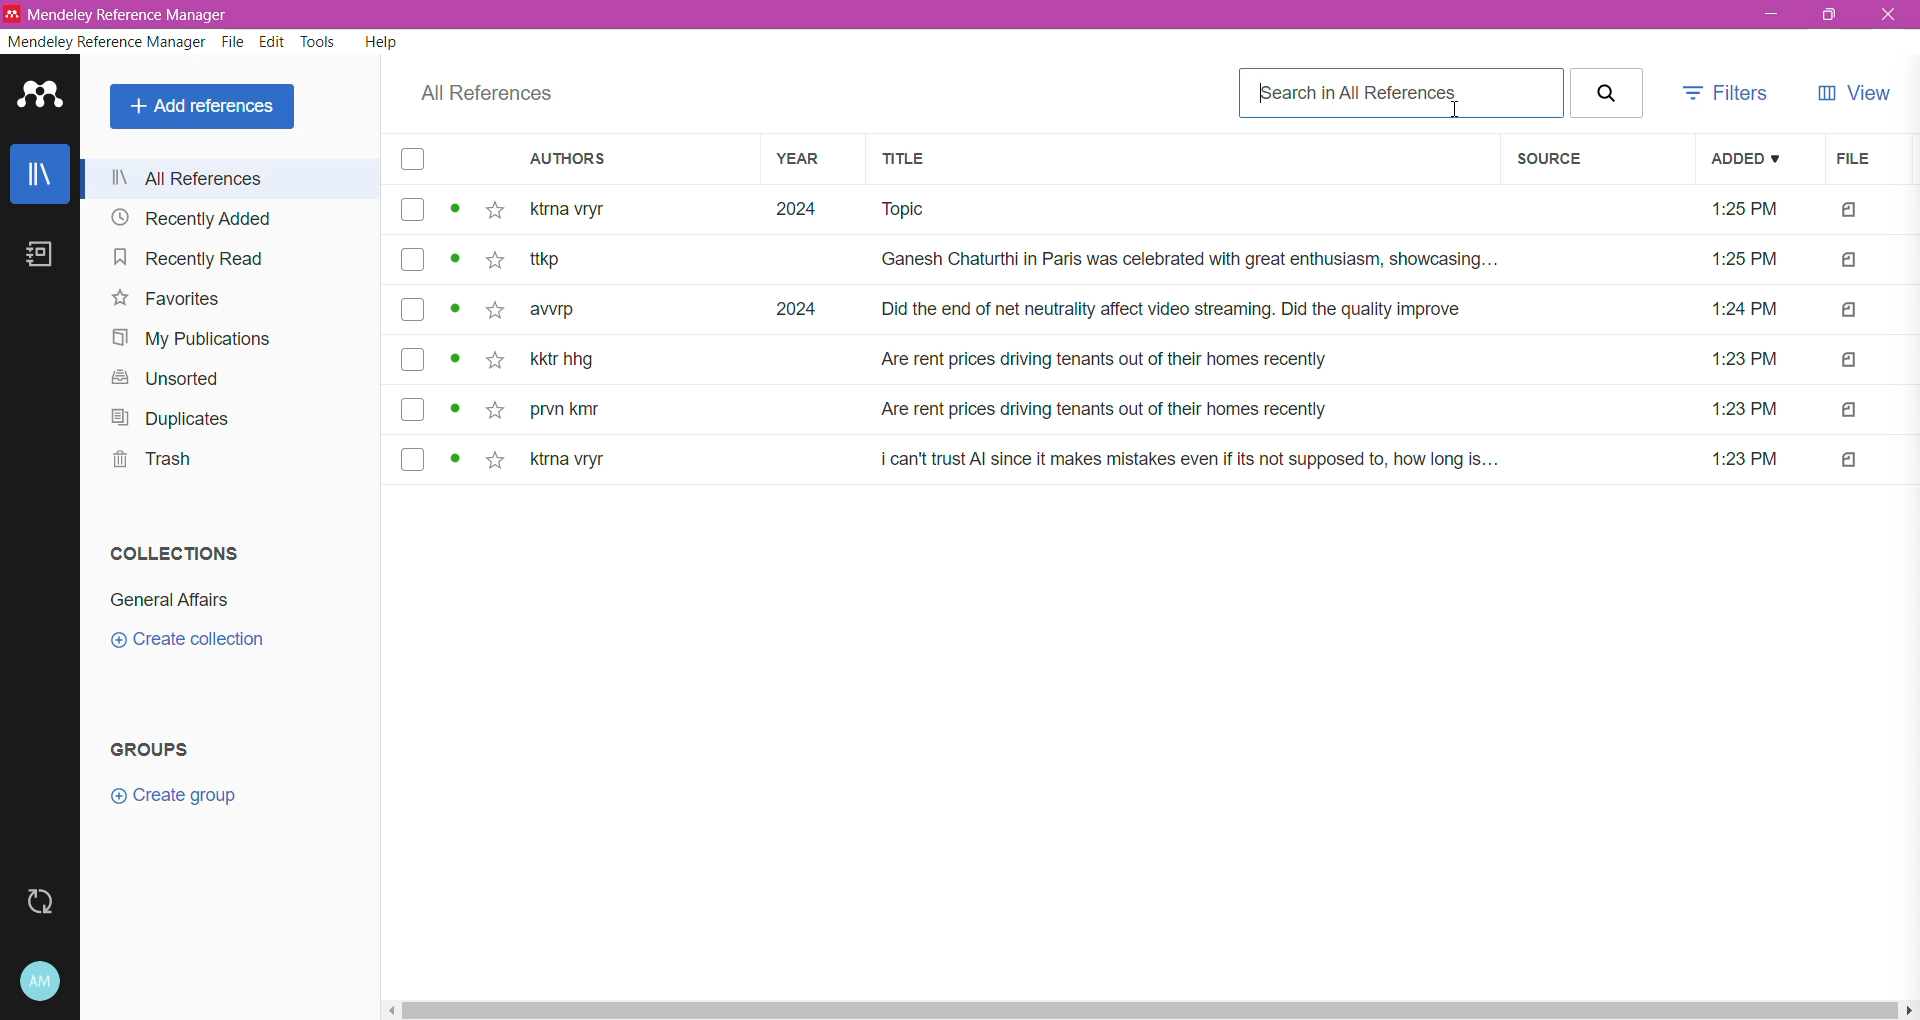 The height and width of the screenshot is (1020, 1920). Describe the element at coordinates (274, 45) in the screenshot. I see `Edit` at that location.